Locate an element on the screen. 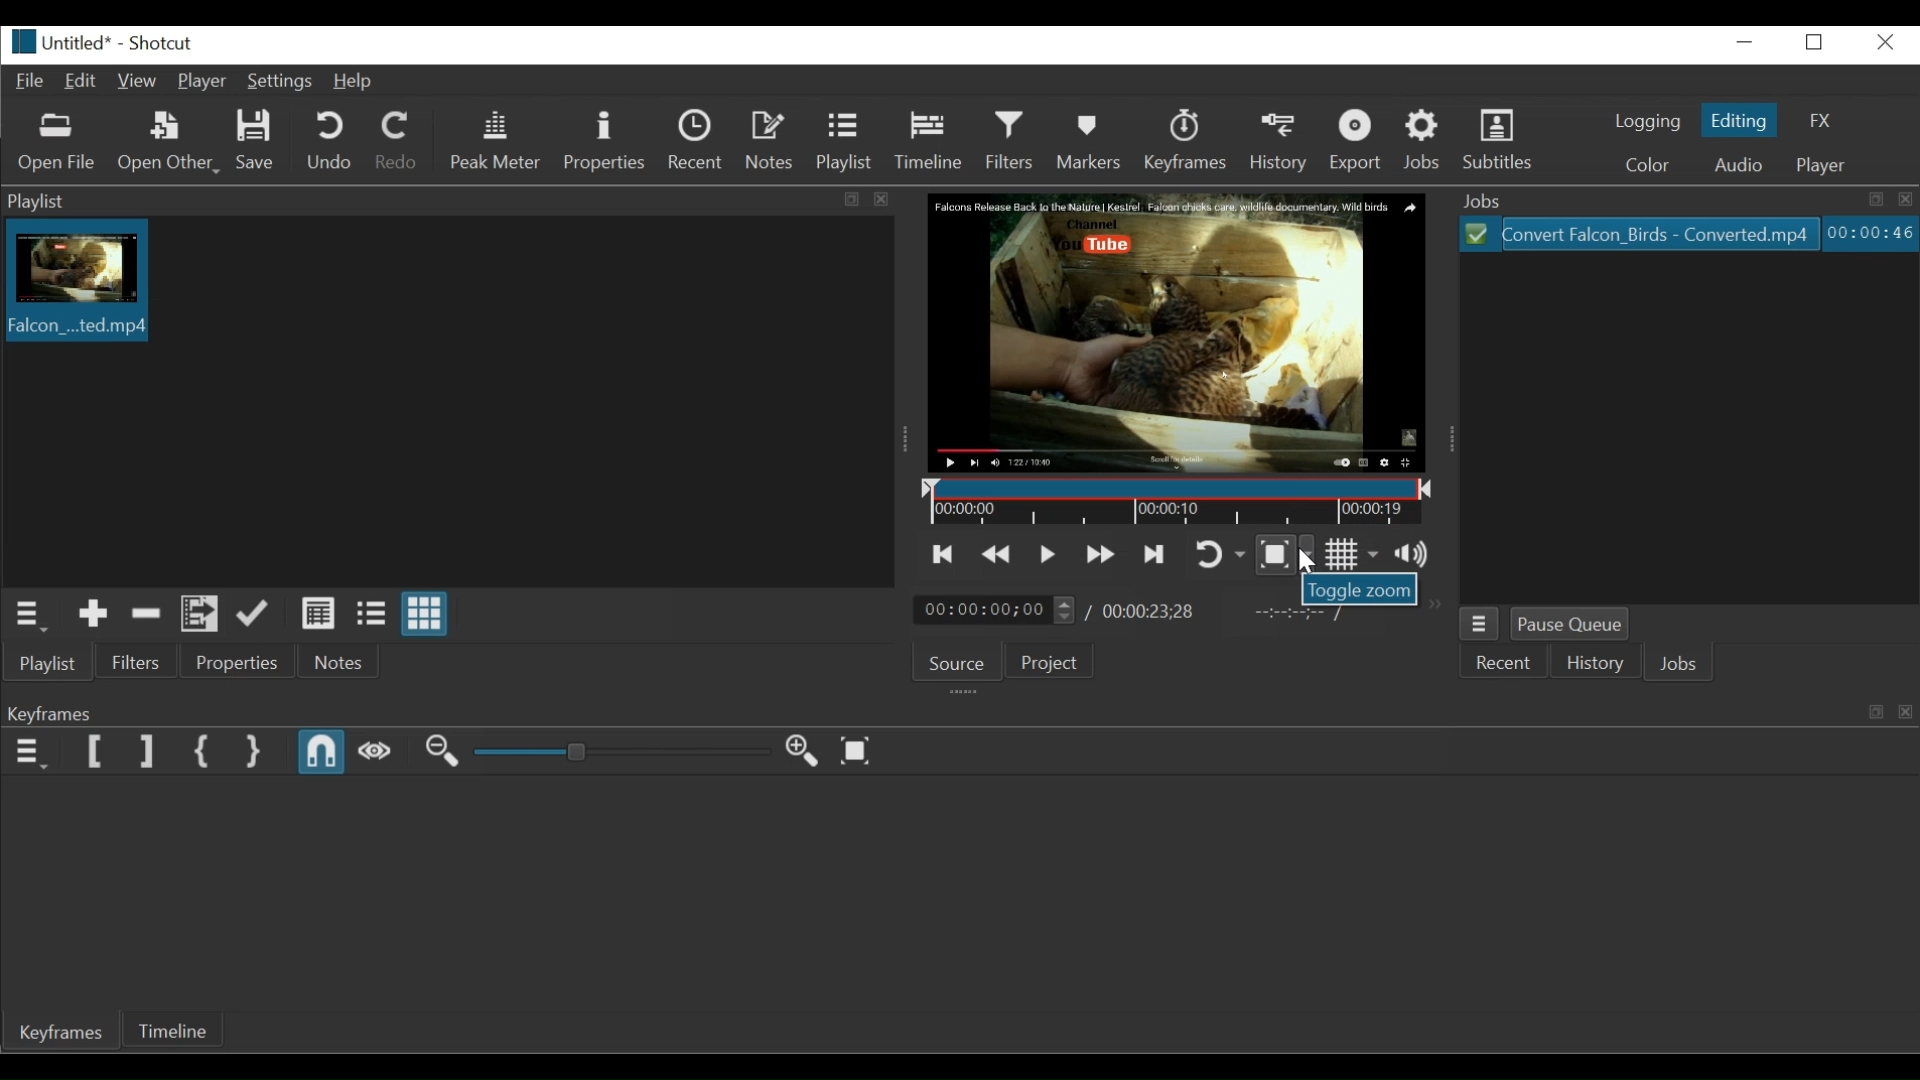 The height and width of the screenshot is (1080, 1920). Playlist menu is located at coordinates (31, 617).